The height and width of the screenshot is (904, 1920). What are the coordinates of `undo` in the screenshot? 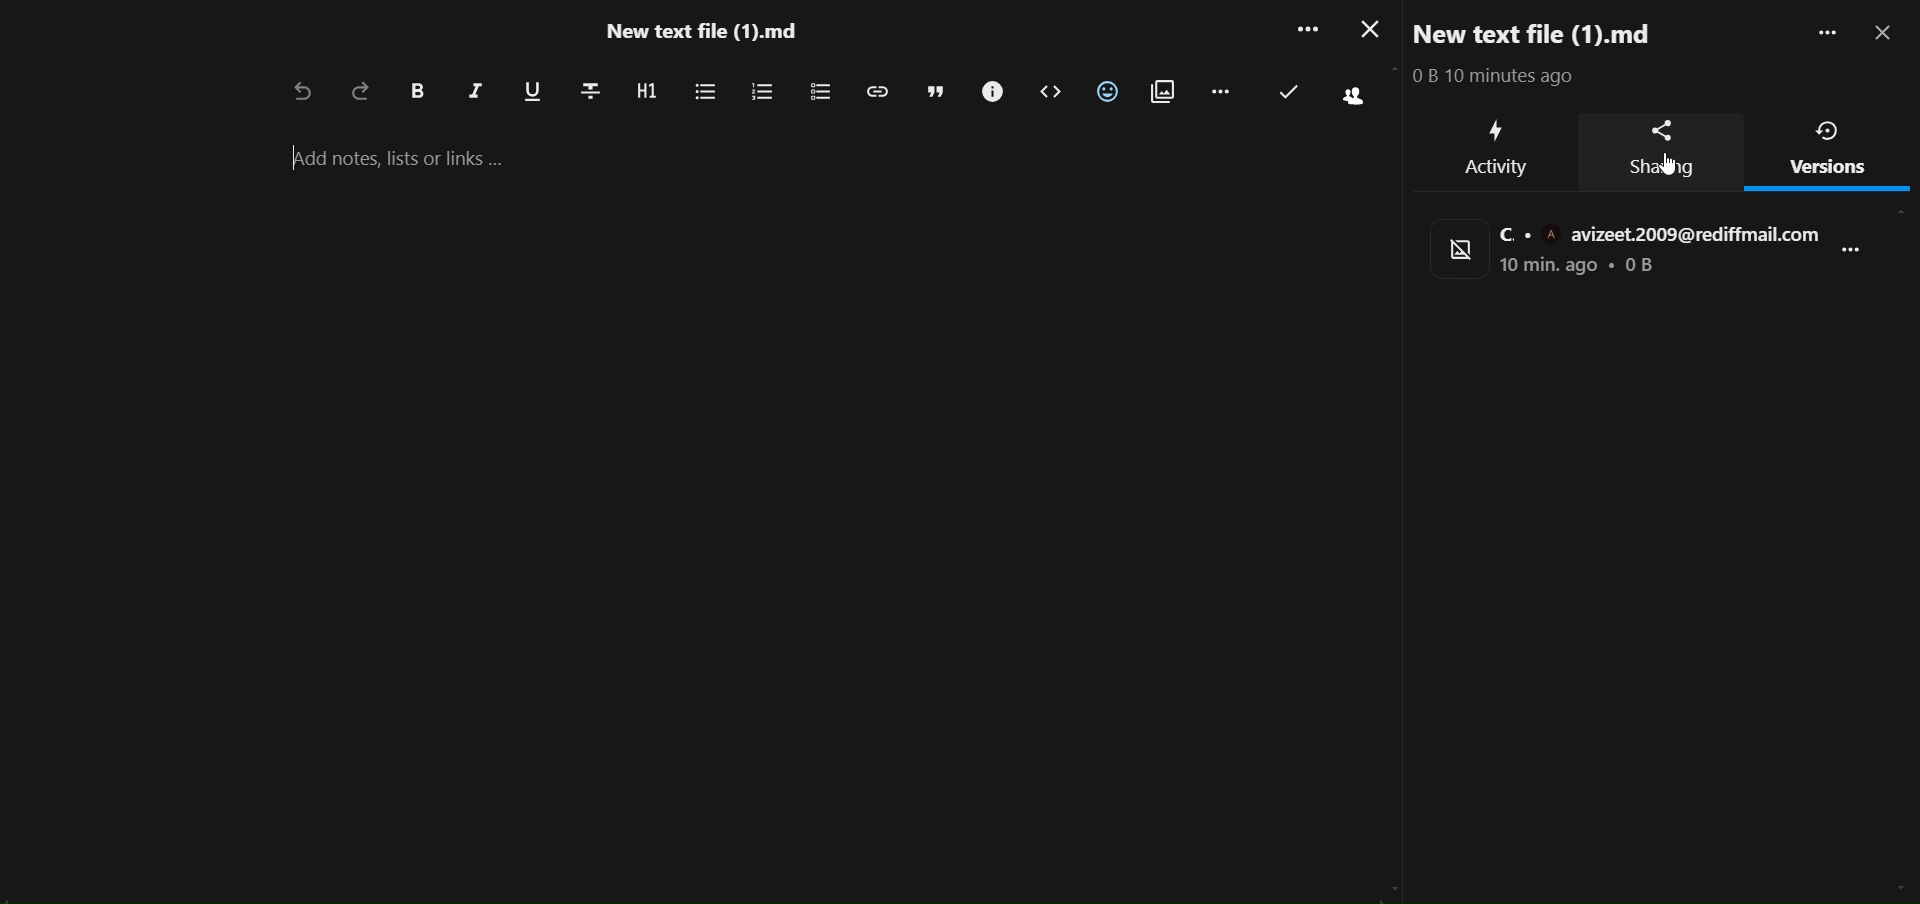 It's located at (298, 94).